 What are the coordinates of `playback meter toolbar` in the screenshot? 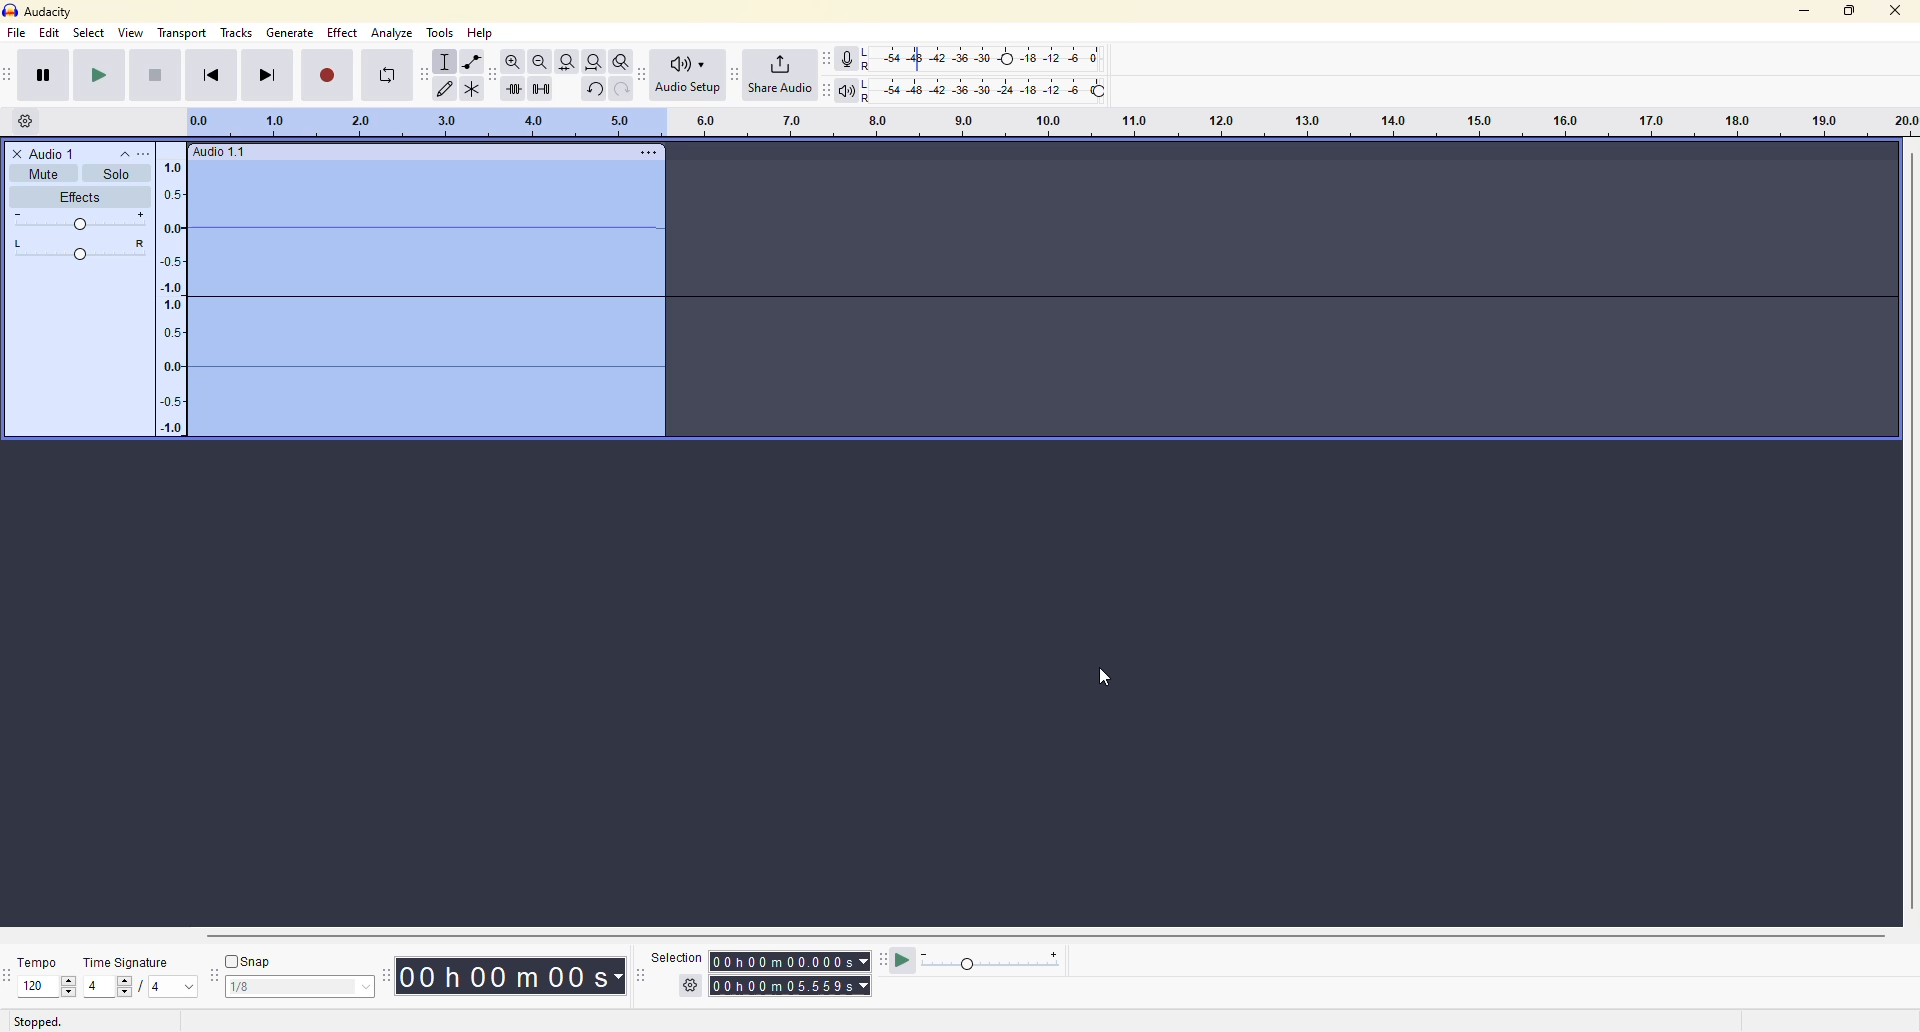 It's located at (826, 88).